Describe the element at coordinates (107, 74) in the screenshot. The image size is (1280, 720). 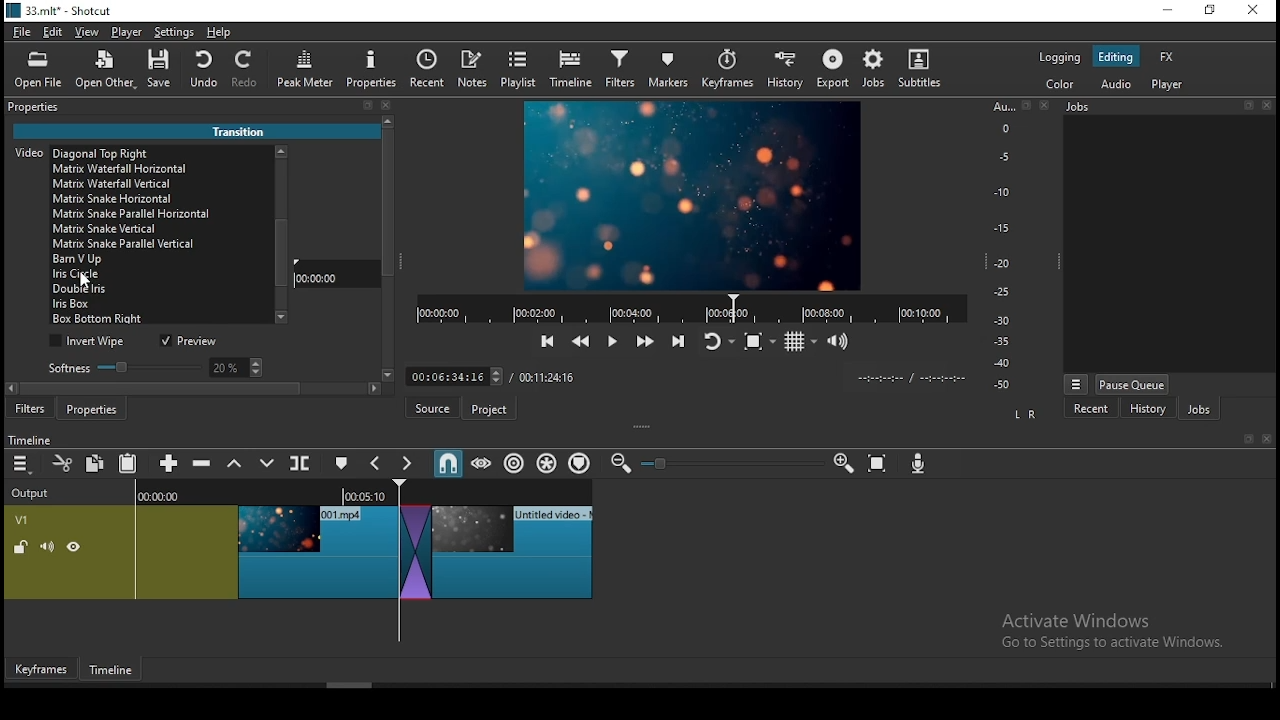
I see `open other` at that location.